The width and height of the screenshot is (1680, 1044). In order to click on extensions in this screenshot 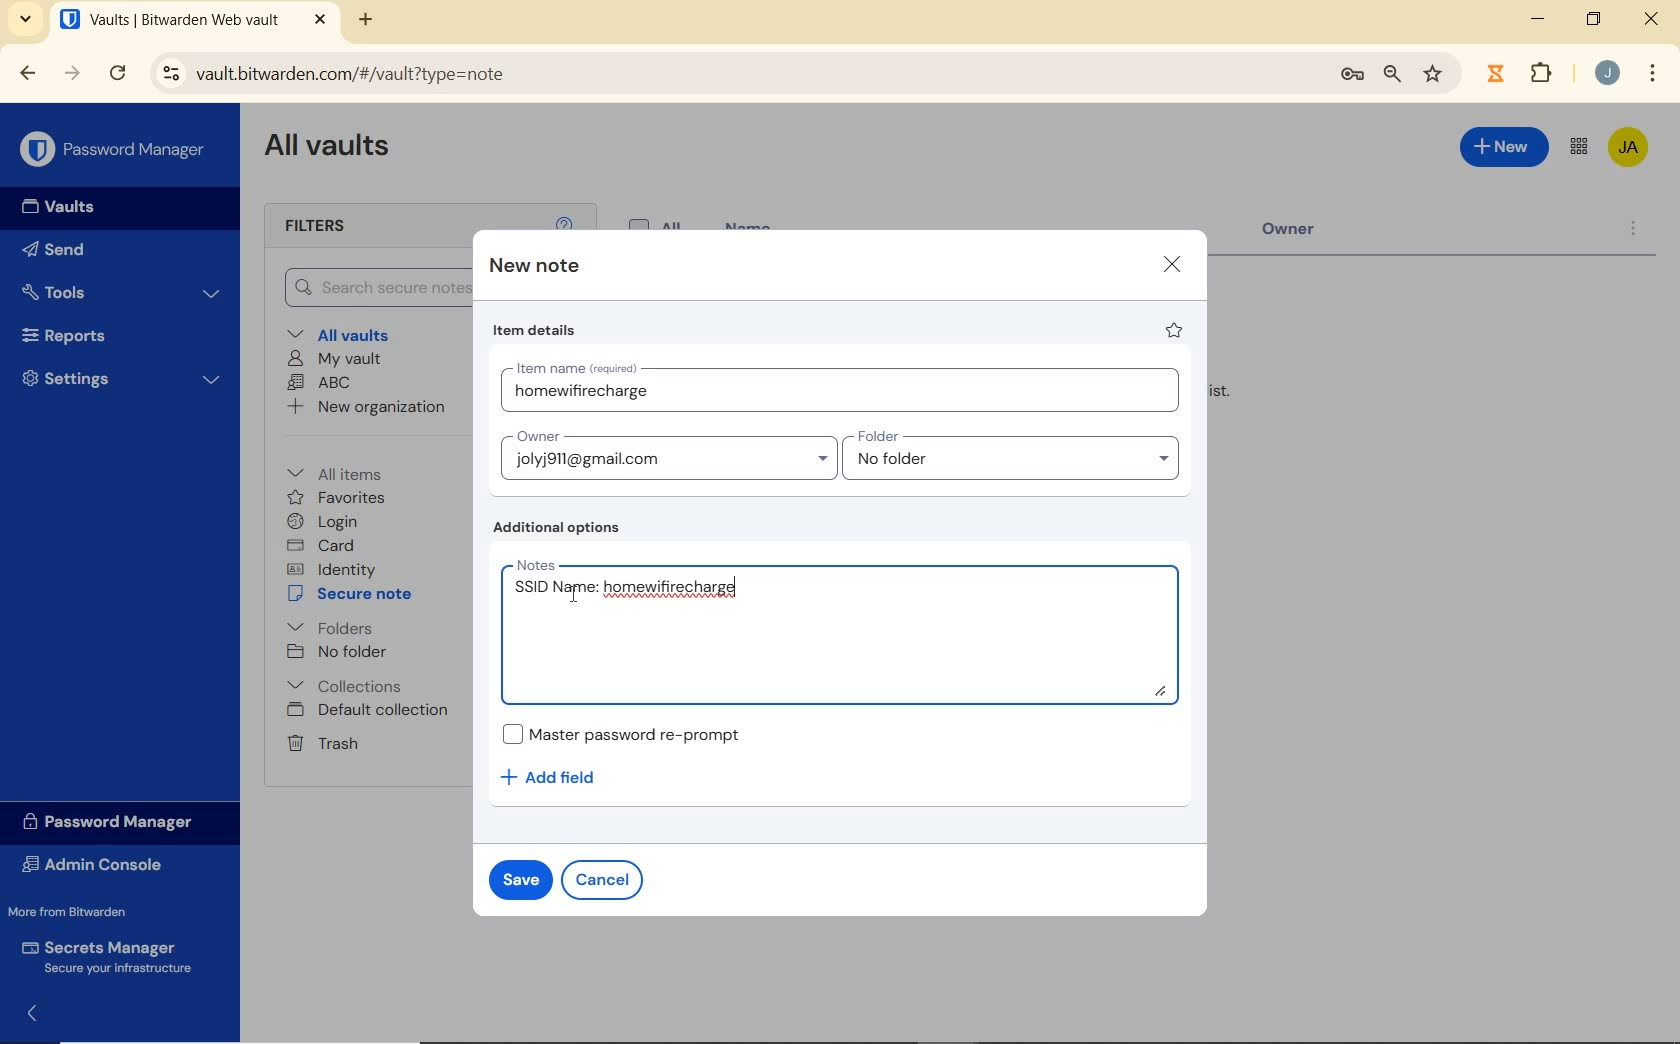, I will do `click(1493, 74)`.